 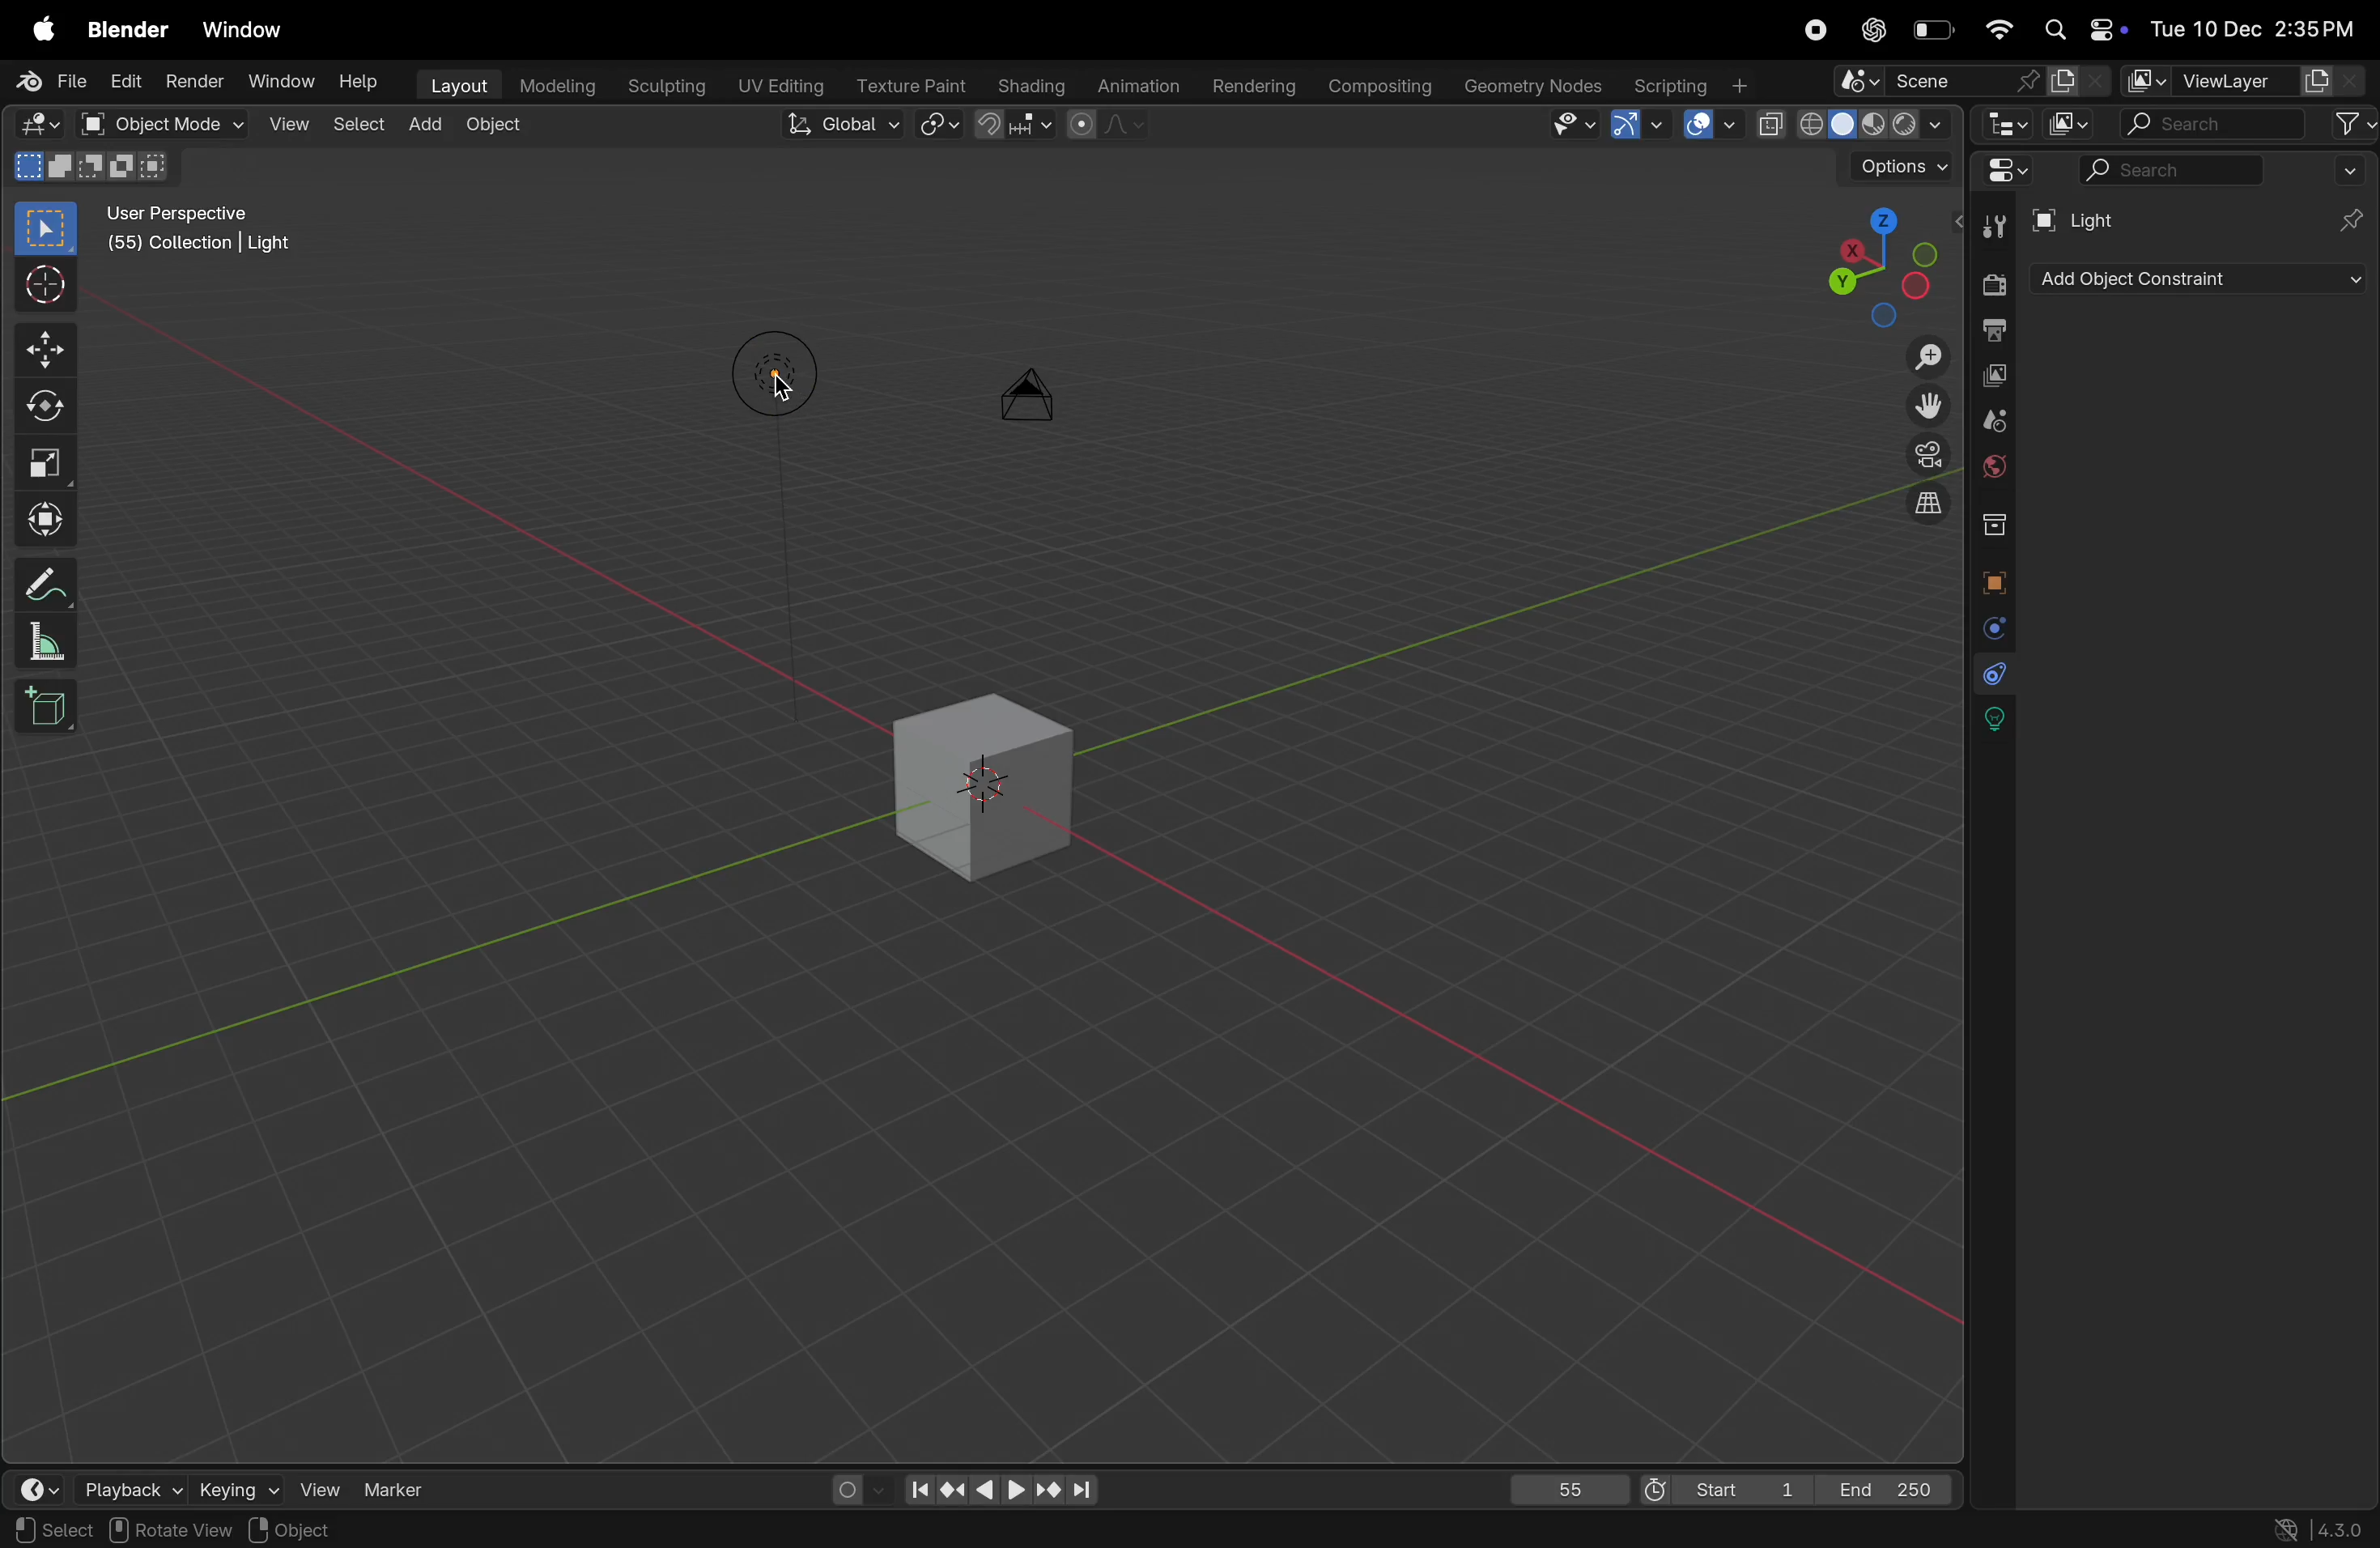 I want to click on geometery nodes, so click(x=1534, y=84).